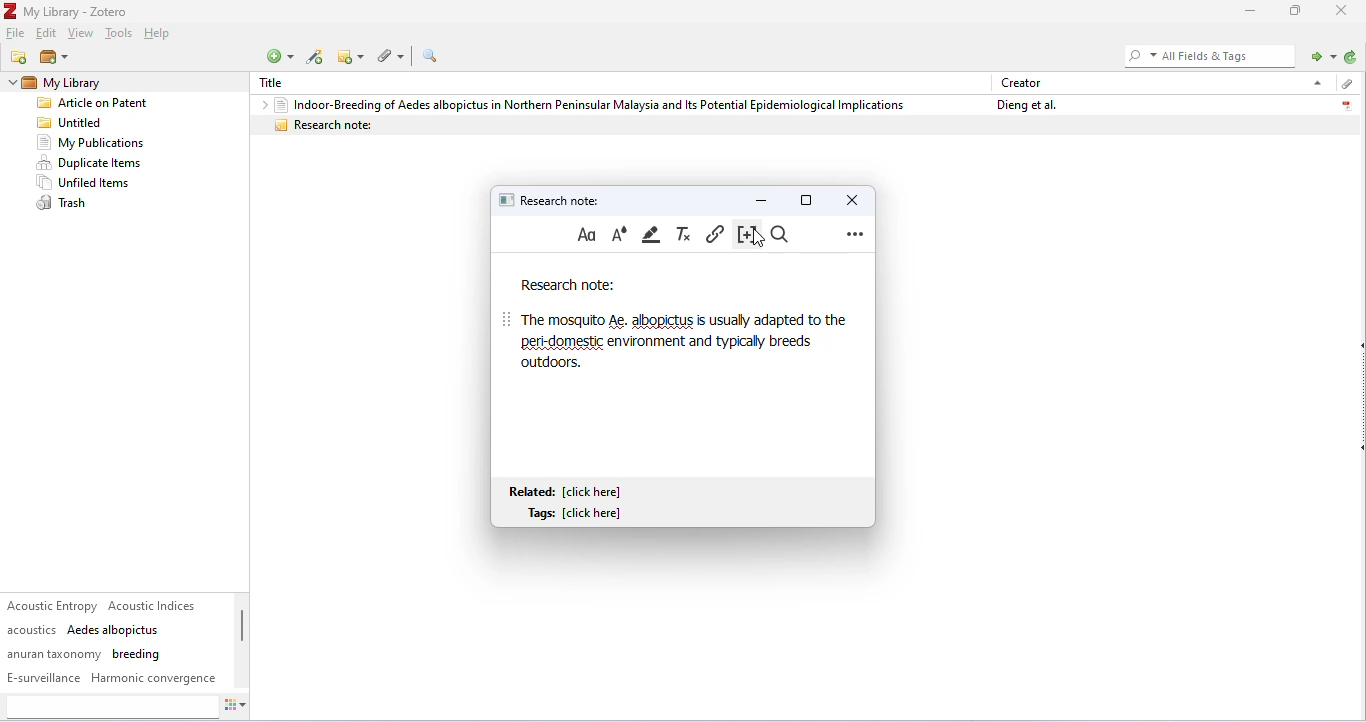  What do you see at coordinates (806, 199) in the screenshot?
I see `maximize` at bounding box center [806, 199].